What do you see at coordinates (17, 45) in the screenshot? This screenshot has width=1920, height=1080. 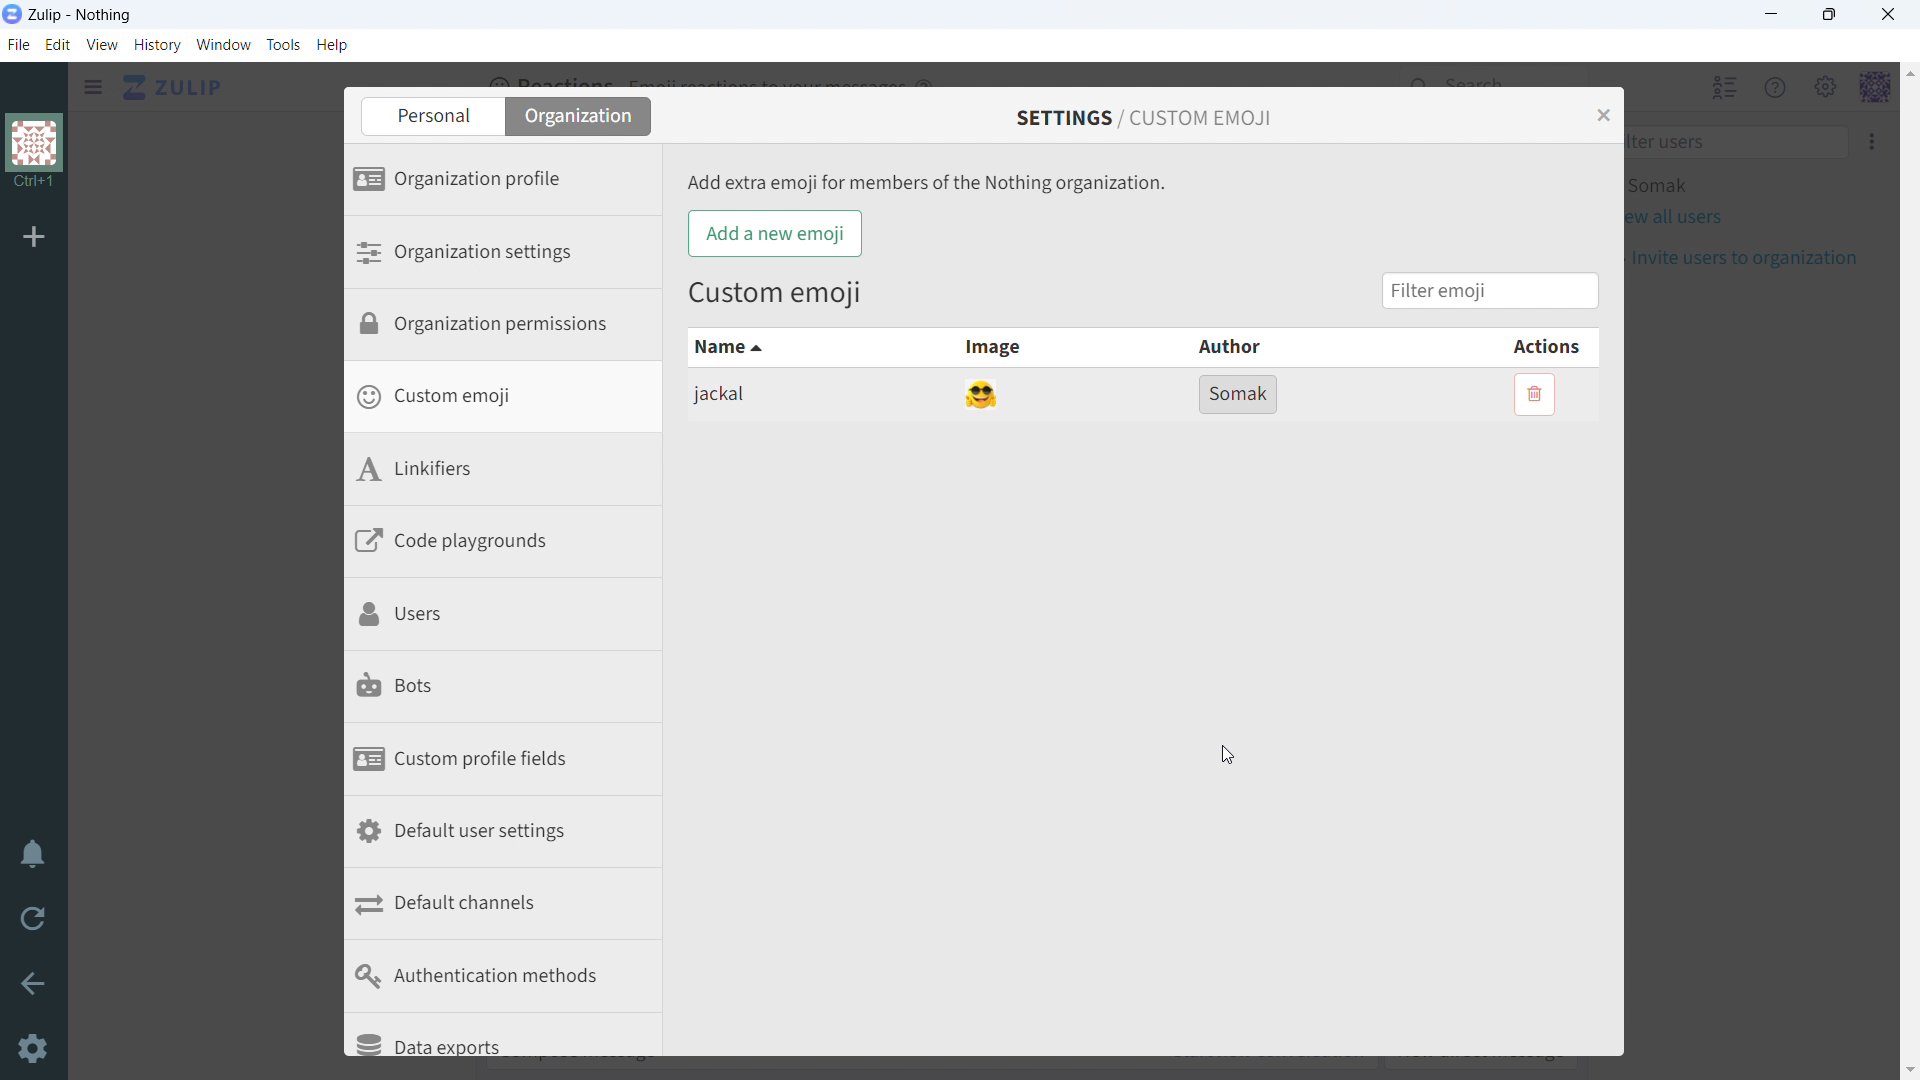 I see `file` at bounding box center [17, 45].